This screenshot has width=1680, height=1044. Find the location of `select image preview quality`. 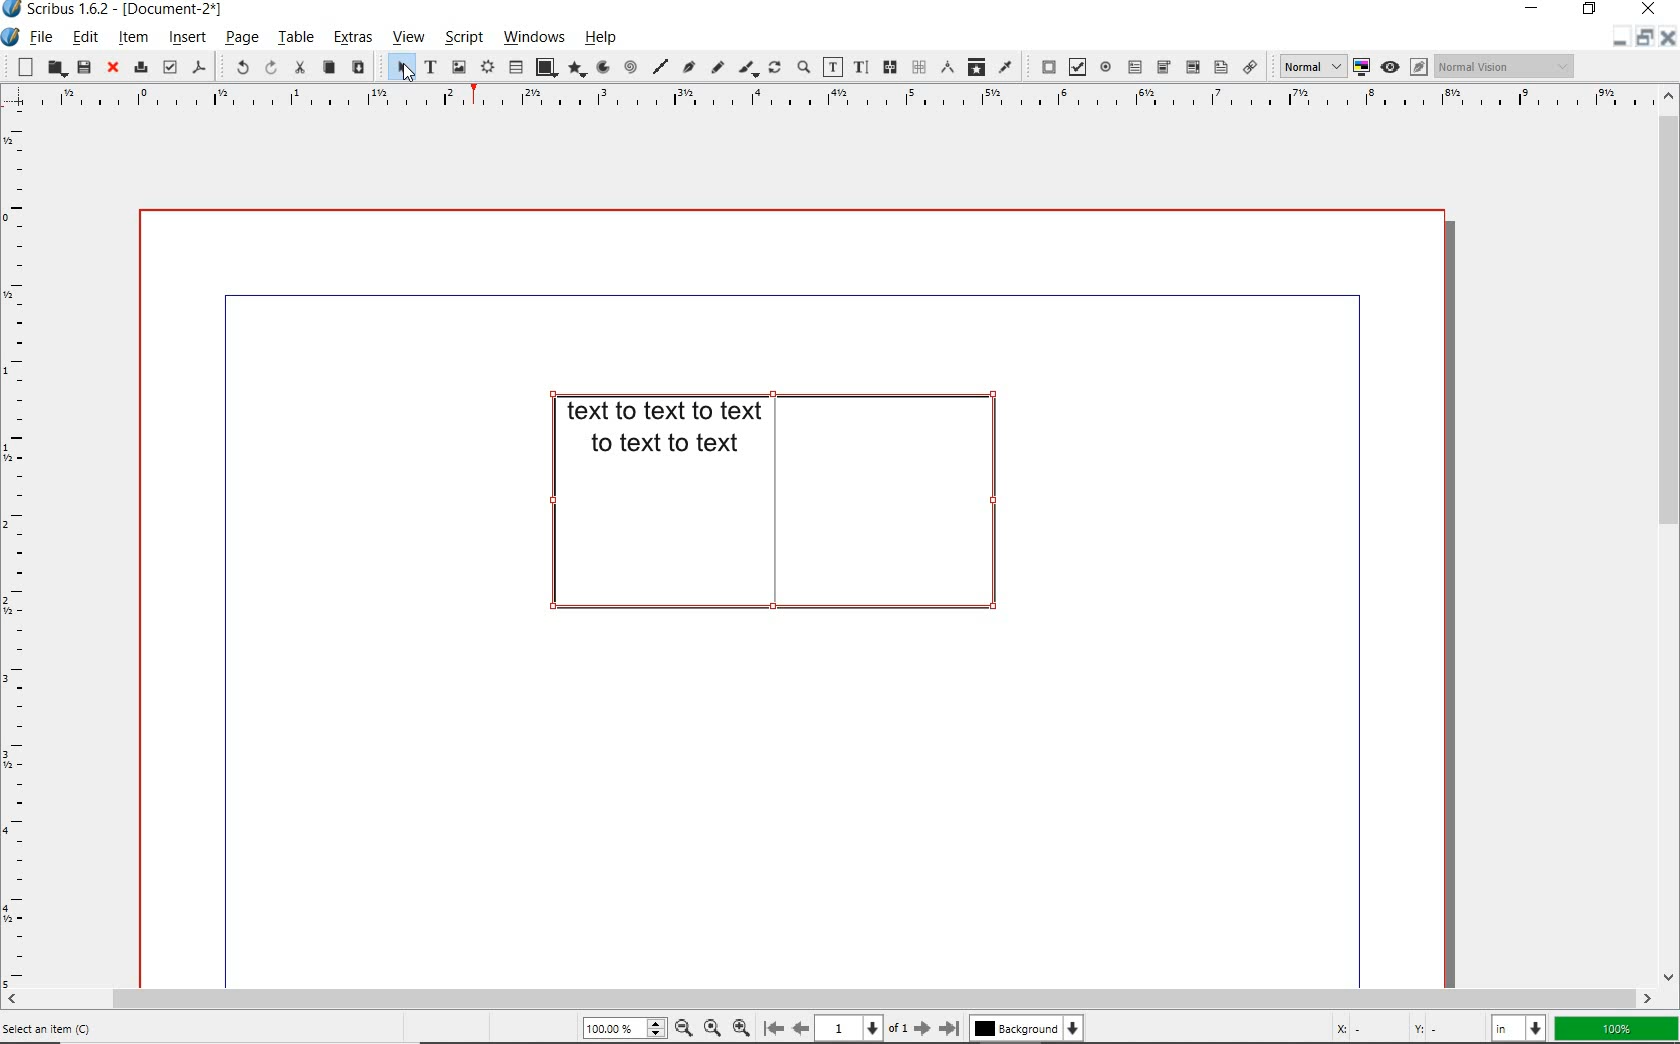

select image preview quality is located at coordinates (1306, 65).